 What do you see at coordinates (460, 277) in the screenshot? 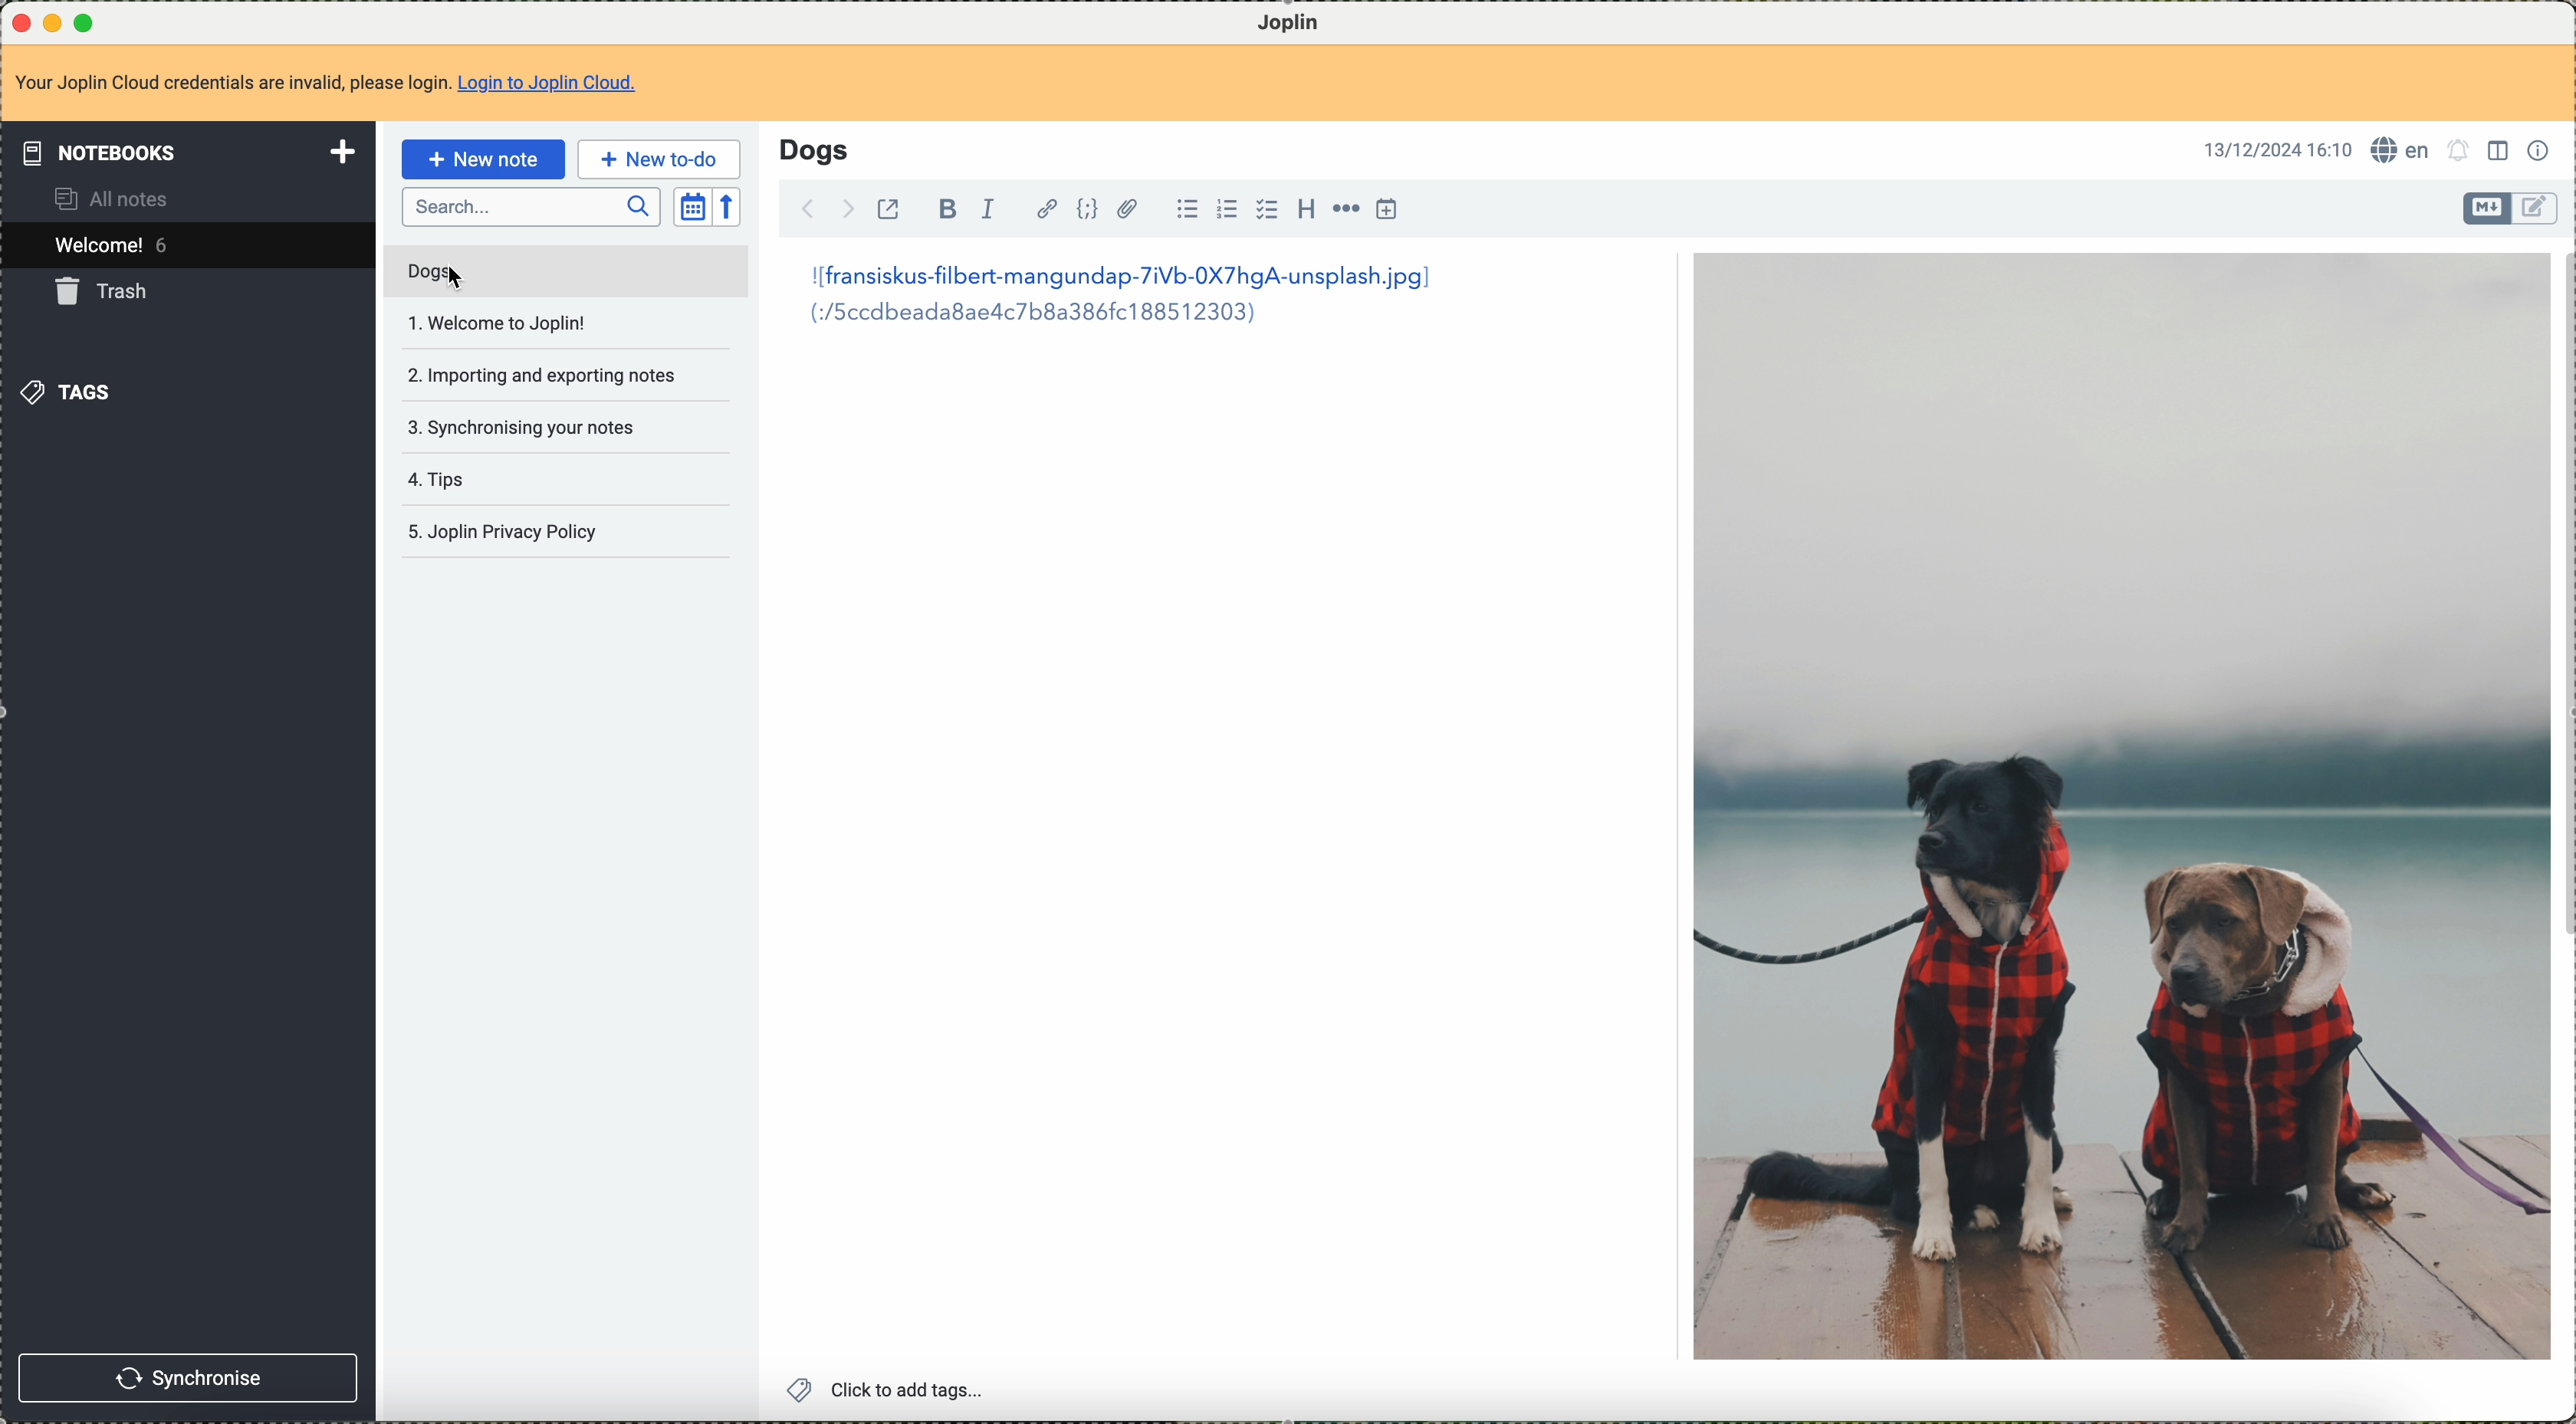
I see `Cursor` at bounding box center [460, 277].